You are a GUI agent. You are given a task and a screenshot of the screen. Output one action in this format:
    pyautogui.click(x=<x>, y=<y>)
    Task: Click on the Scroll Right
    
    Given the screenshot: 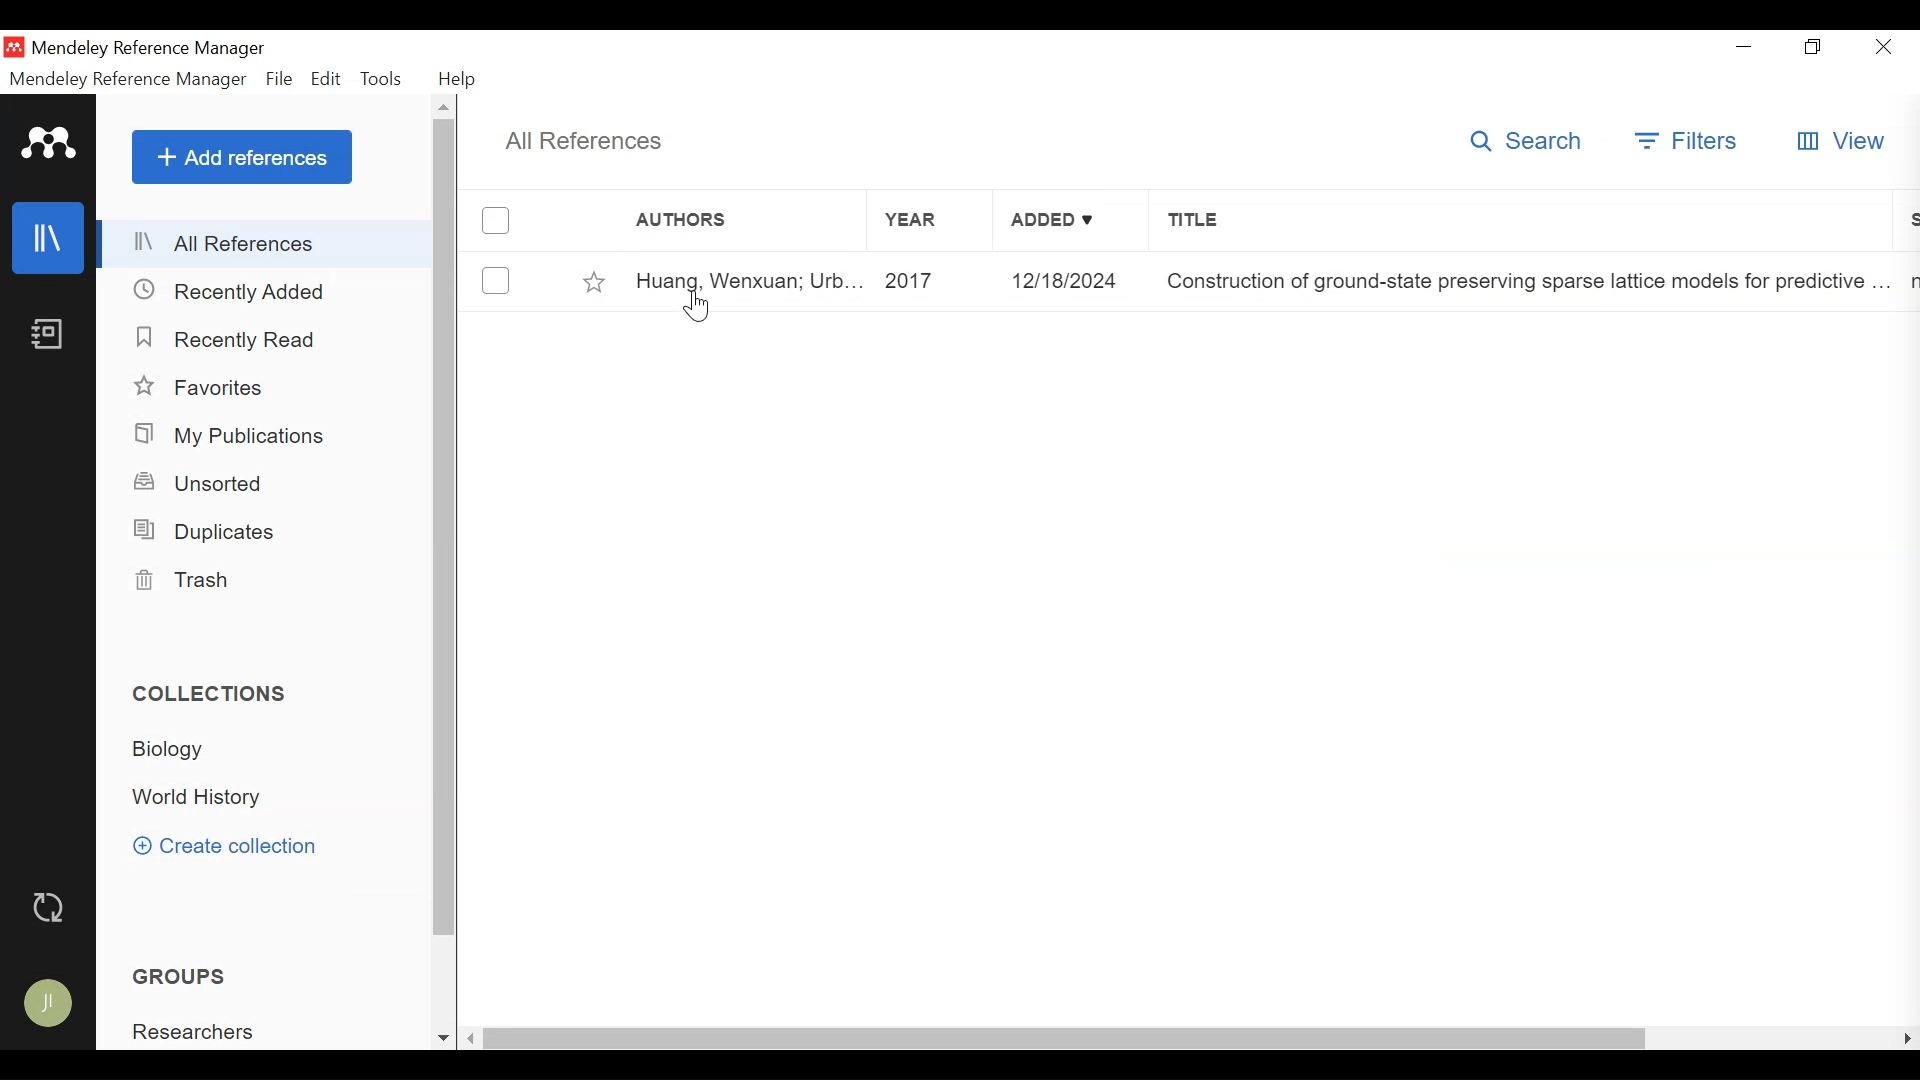 What is the action you would take?
    pyautogui.click(x=472, y=1038)
    